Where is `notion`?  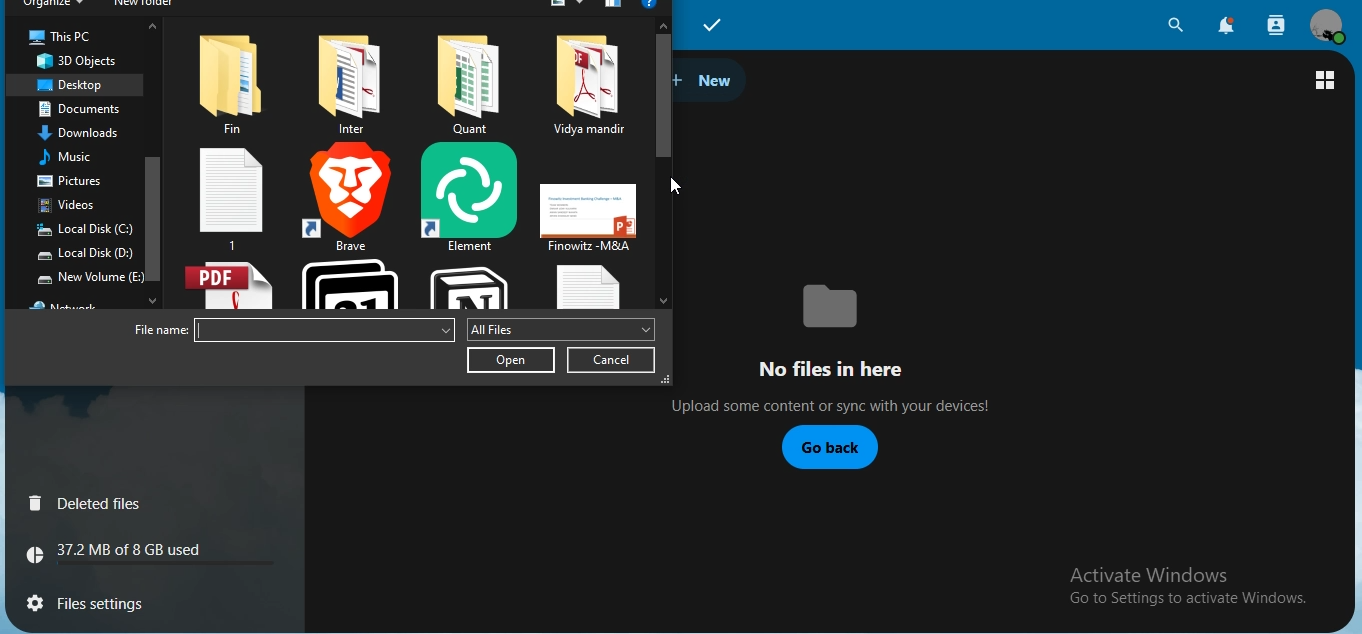 notion is located at coordinates (476, 286).